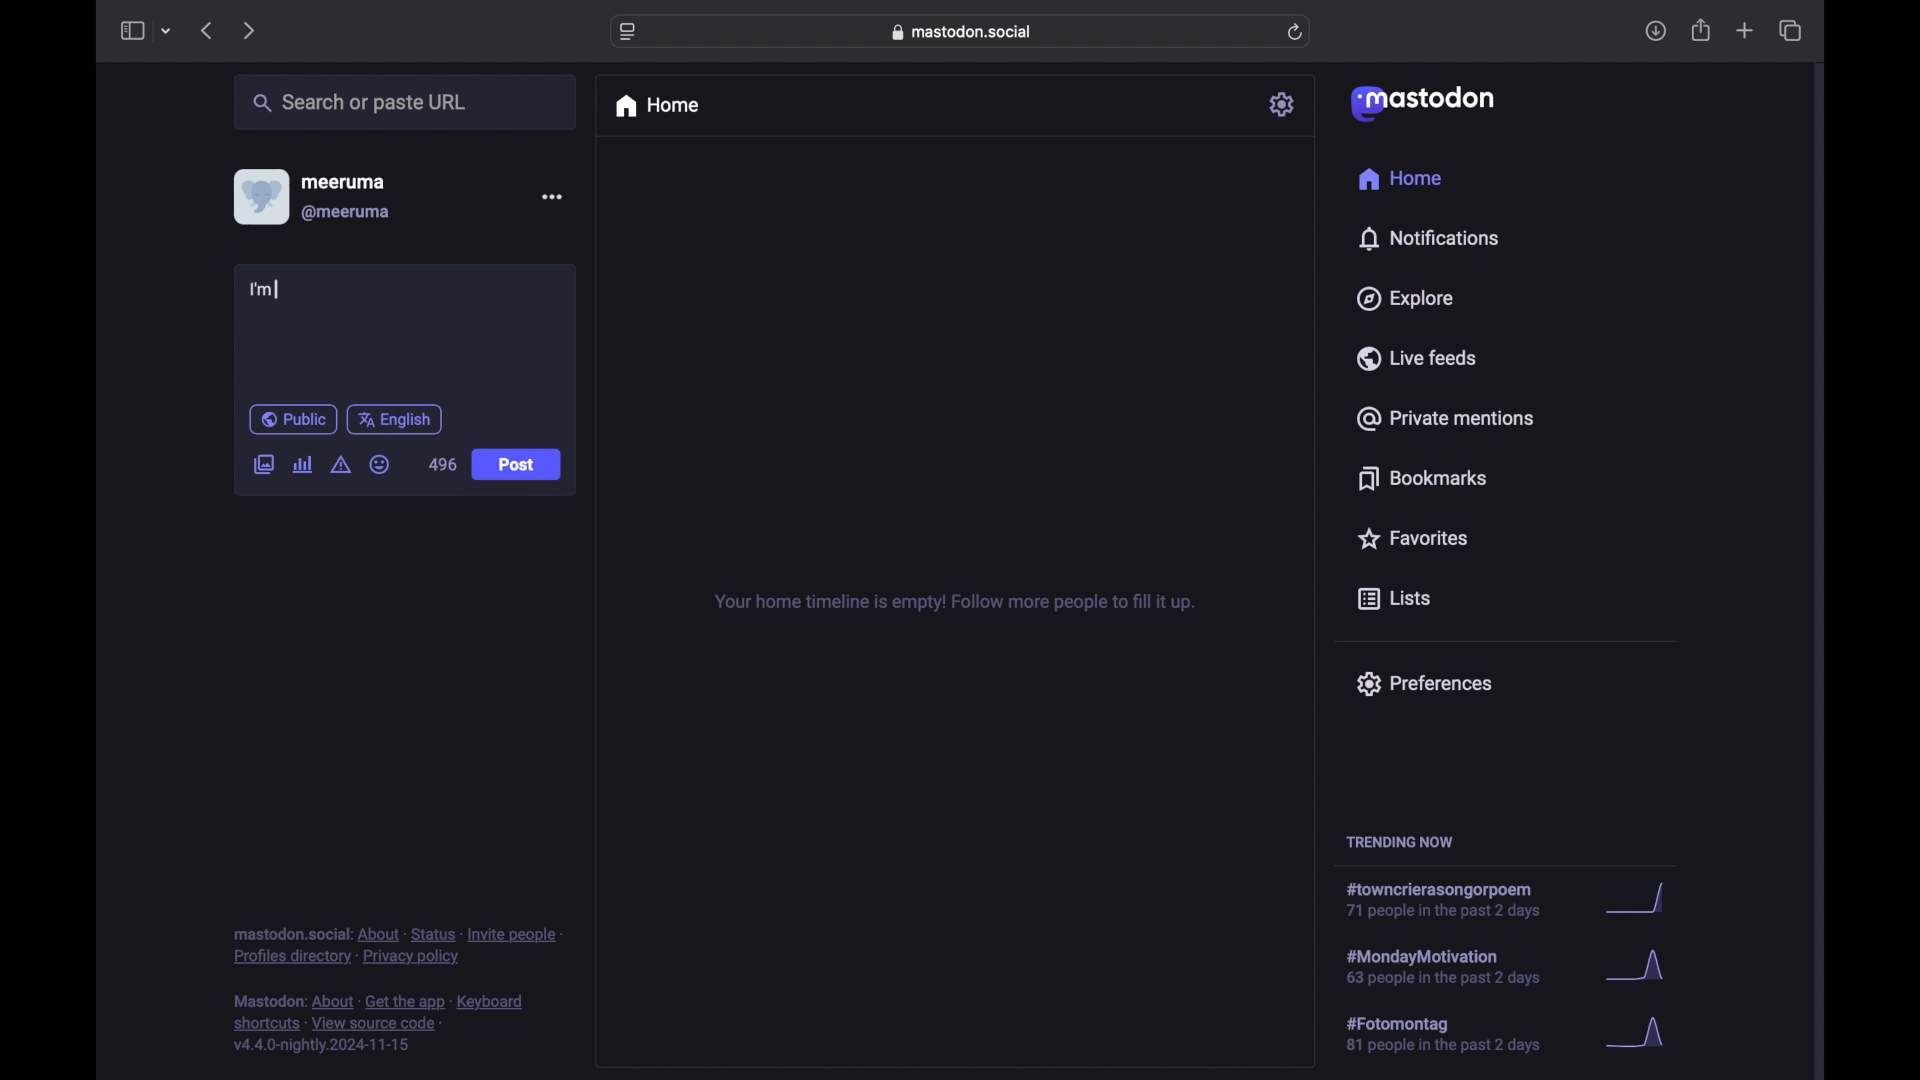  I want to click on show tab overview, so click(1792, 30).